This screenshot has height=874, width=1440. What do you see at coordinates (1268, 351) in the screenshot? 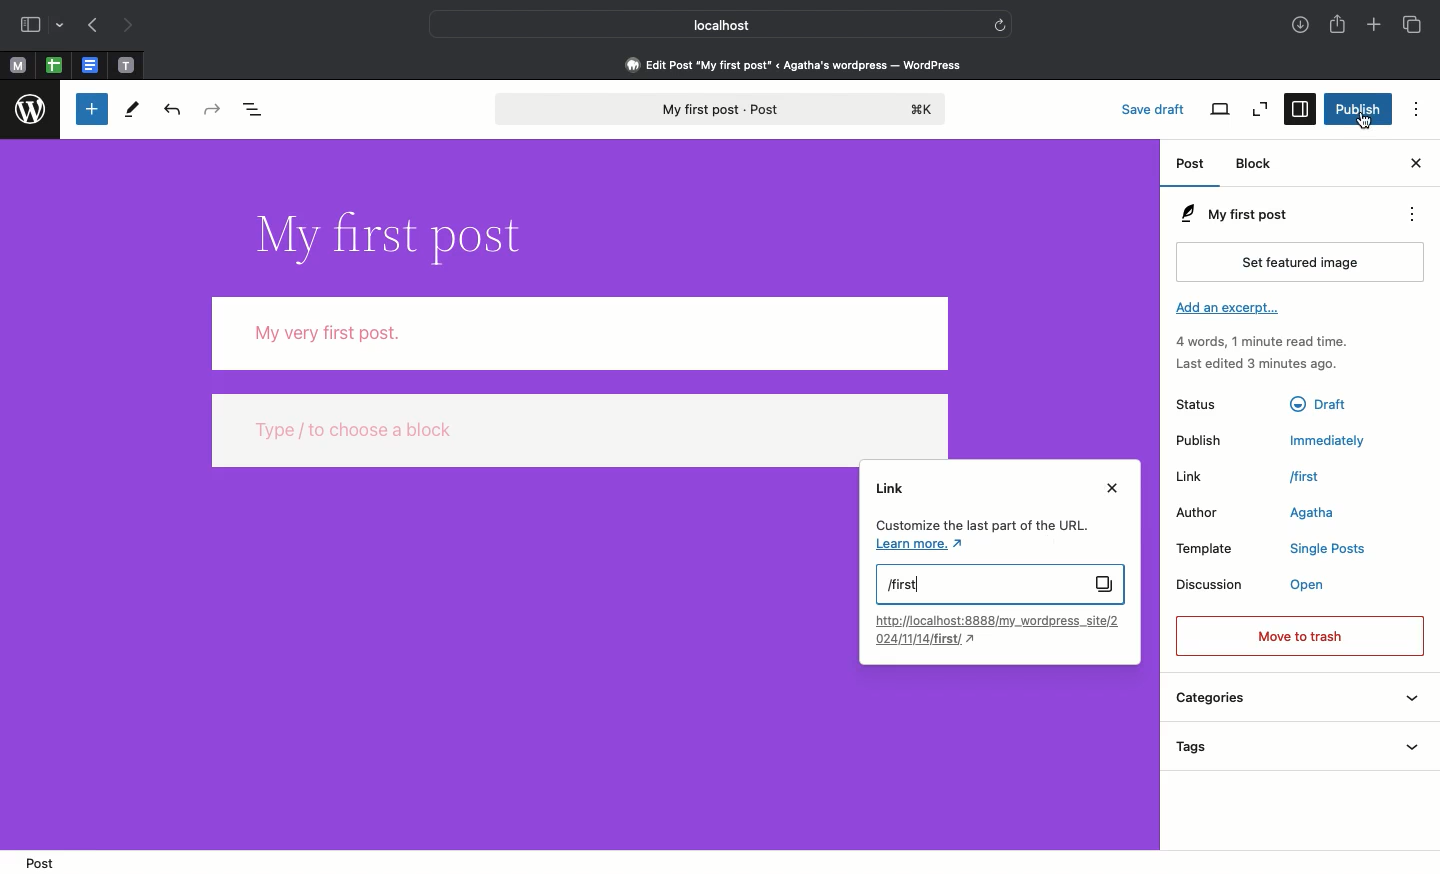
I see `Activity` at bounding box center [1268, 351].